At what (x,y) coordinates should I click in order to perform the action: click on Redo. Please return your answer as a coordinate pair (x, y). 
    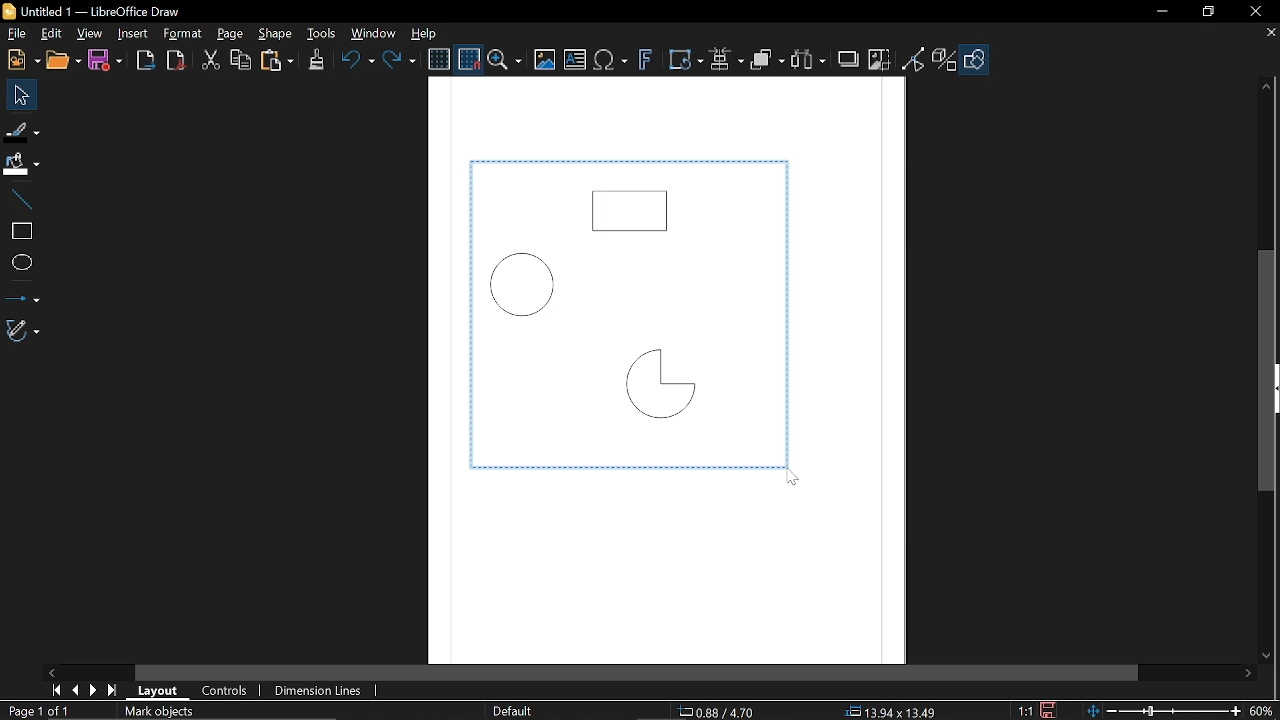
    Looking at the image, I should click on (400, 61).